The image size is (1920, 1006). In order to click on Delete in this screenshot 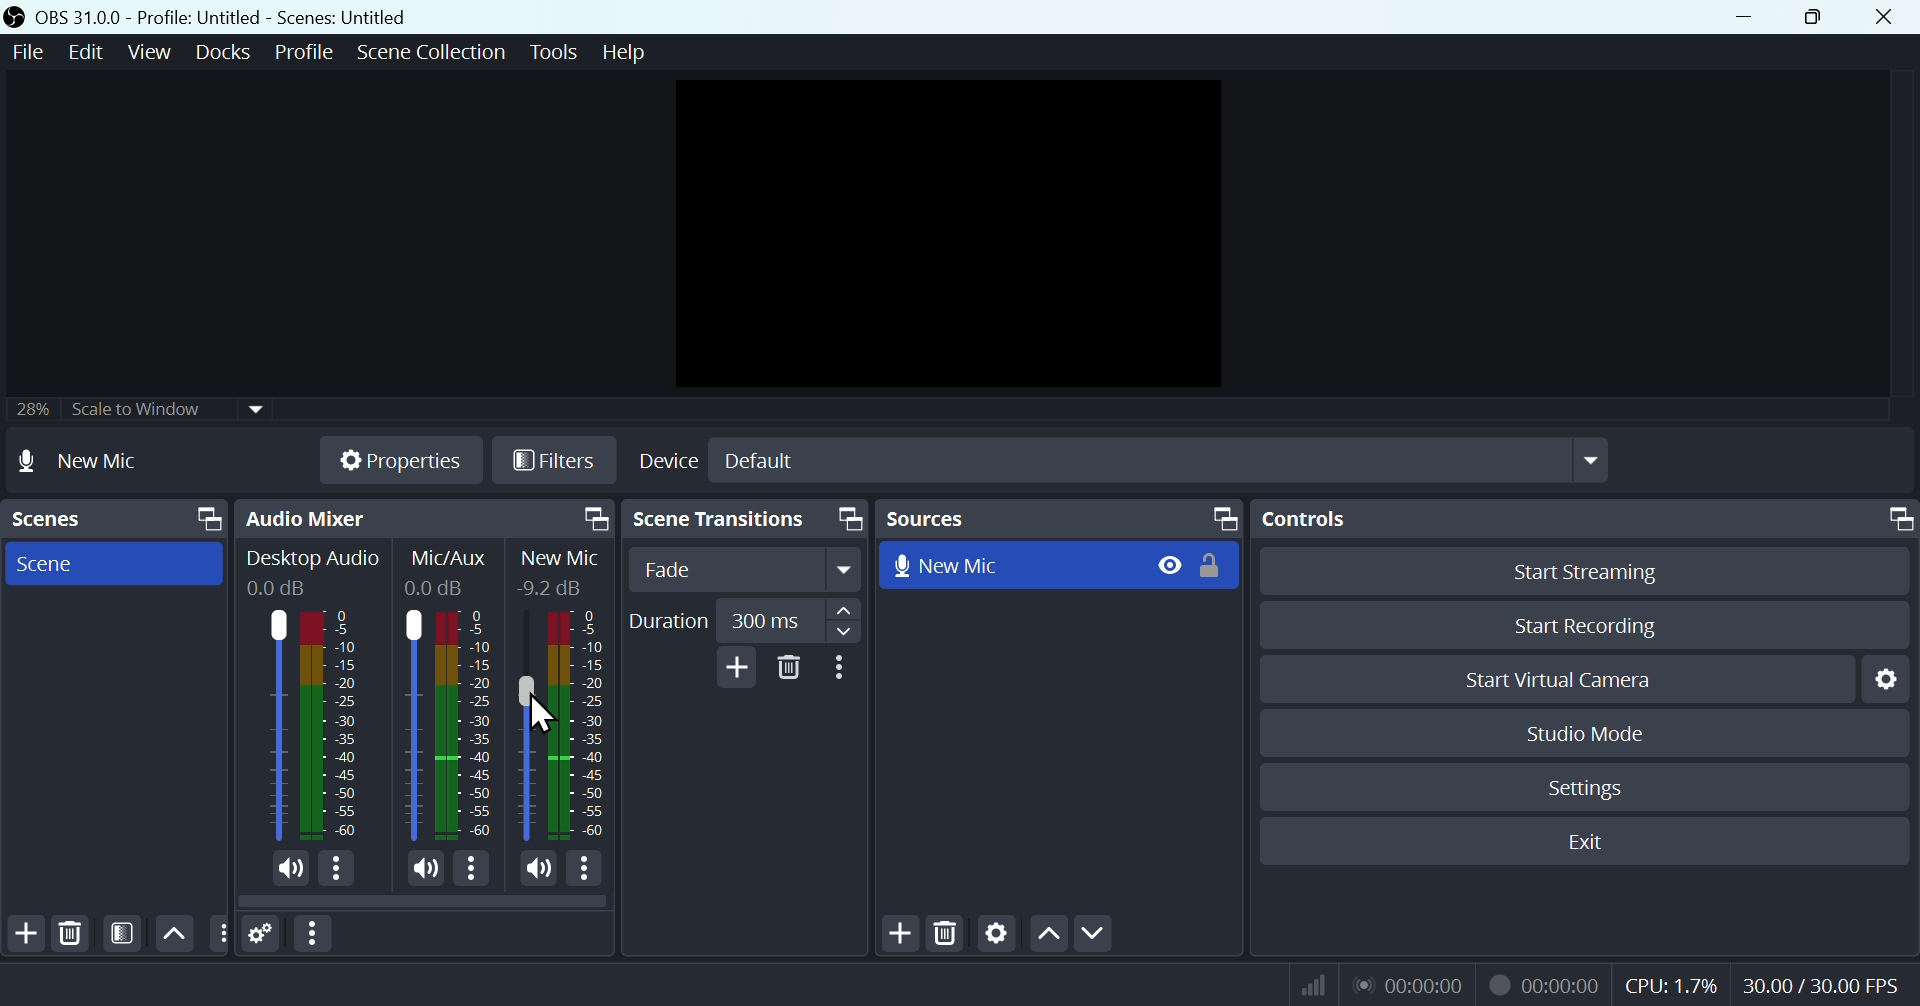, I will do `click(70, 934)`.